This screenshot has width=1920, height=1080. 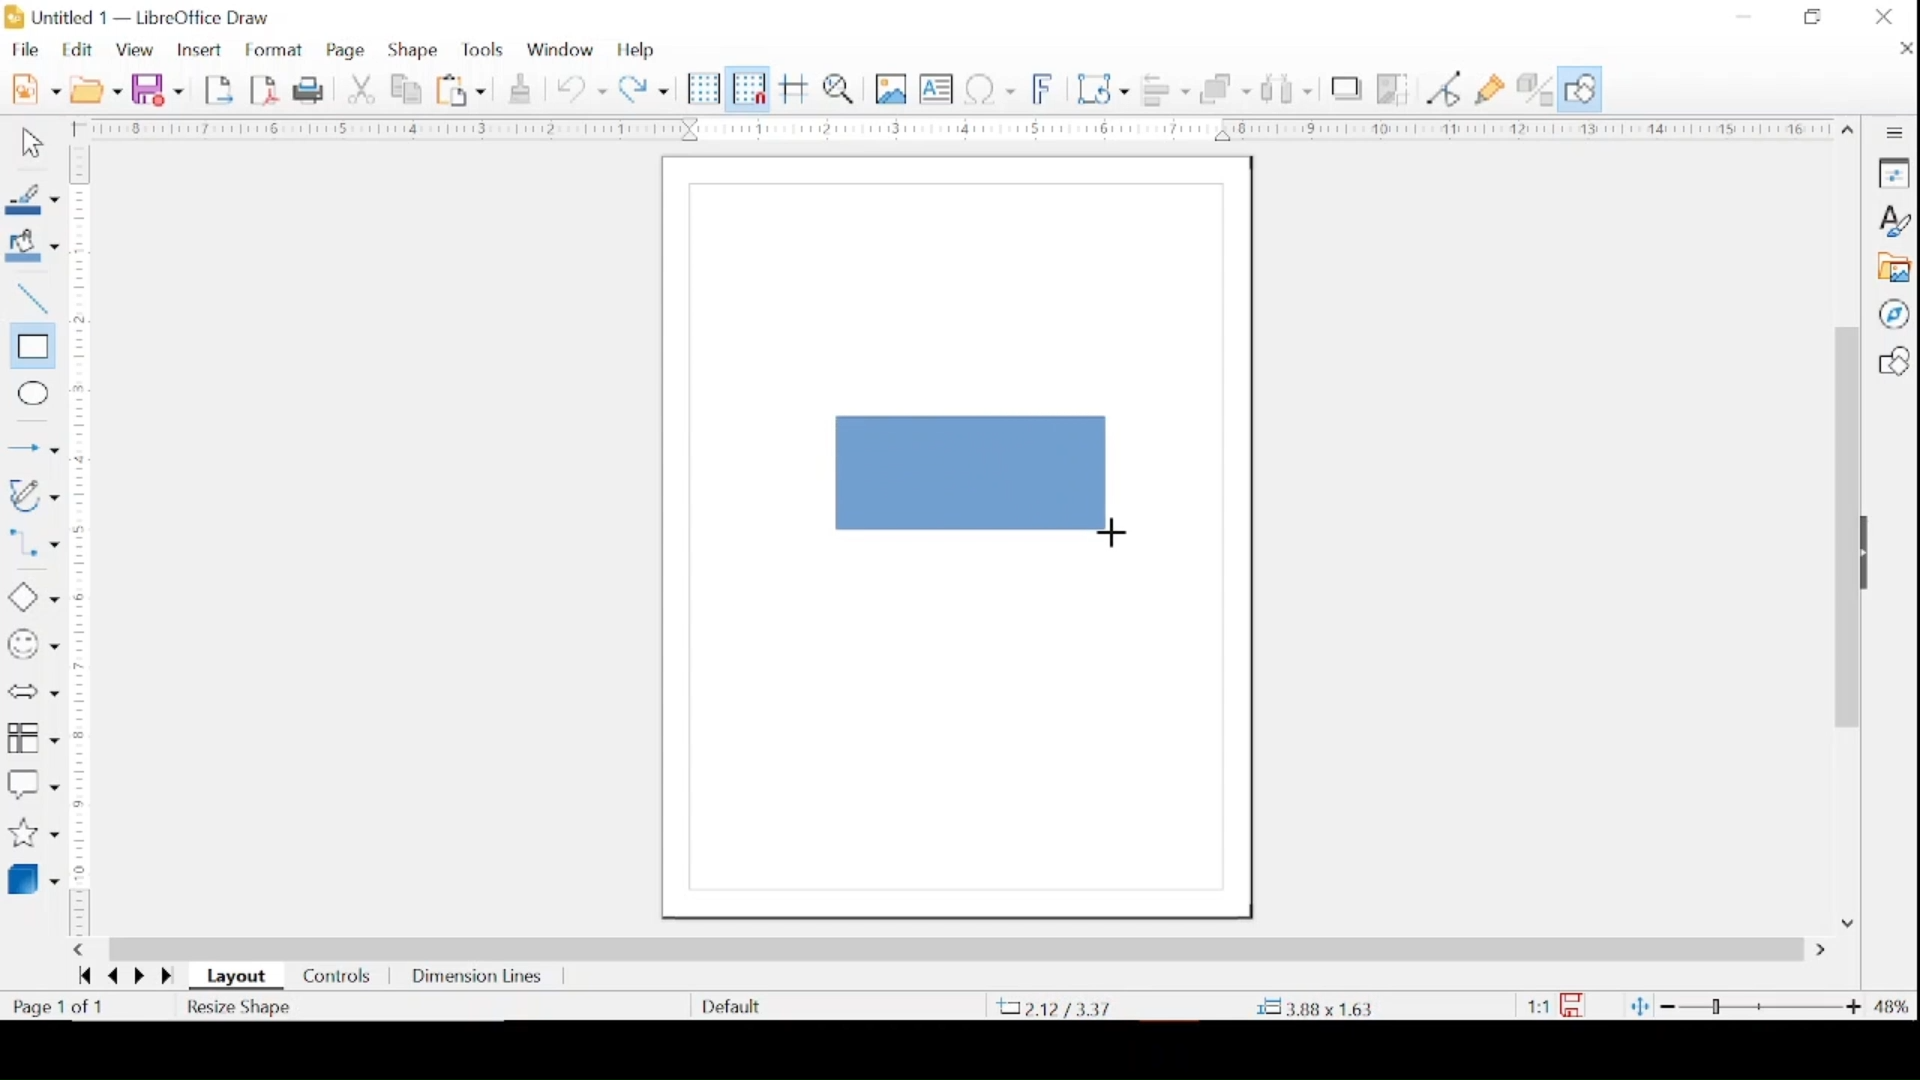 I want to click on this document has been modified, so click(x=1556, y=1006).